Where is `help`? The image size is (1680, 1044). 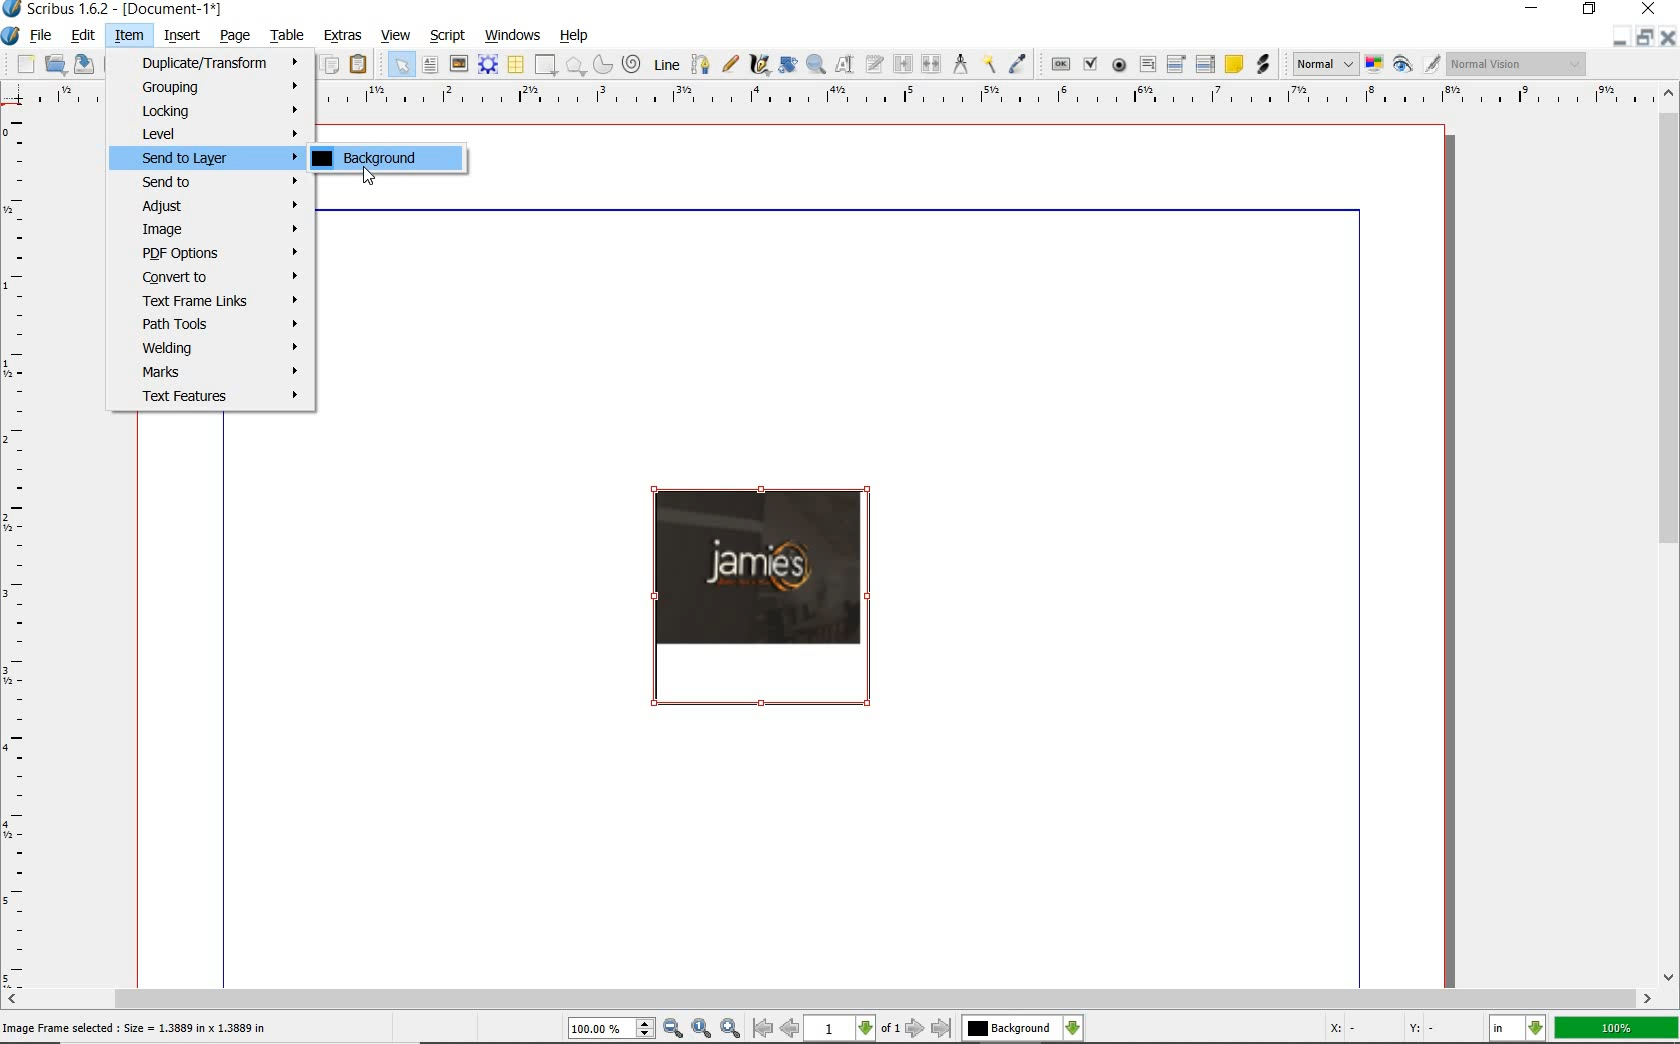 help is located at coordinates (573, 36).